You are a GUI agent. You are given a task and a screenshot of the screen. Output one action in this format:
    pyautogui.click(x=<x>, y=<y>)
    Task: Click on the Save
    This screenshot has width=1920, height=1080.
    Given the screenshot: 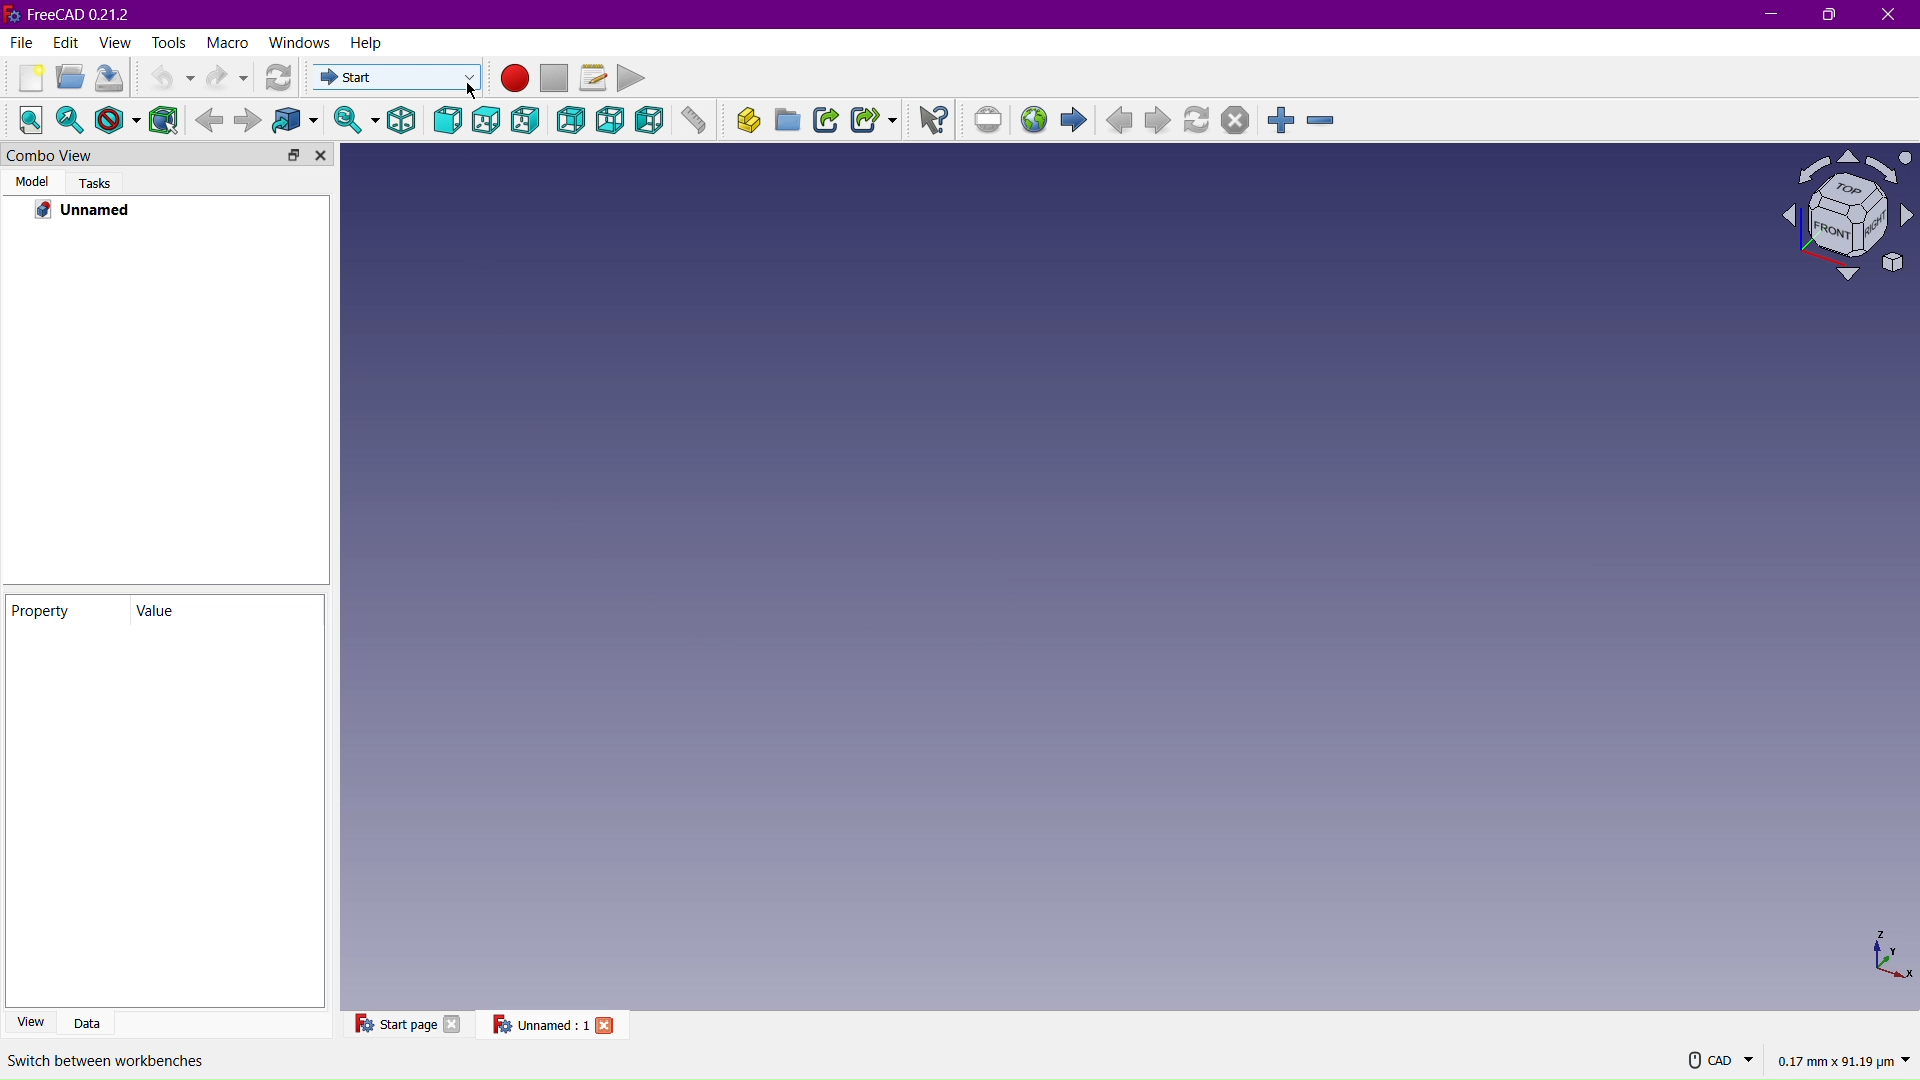 What is the action you would take?
    pyautogui.click(x=108, y=79)
    